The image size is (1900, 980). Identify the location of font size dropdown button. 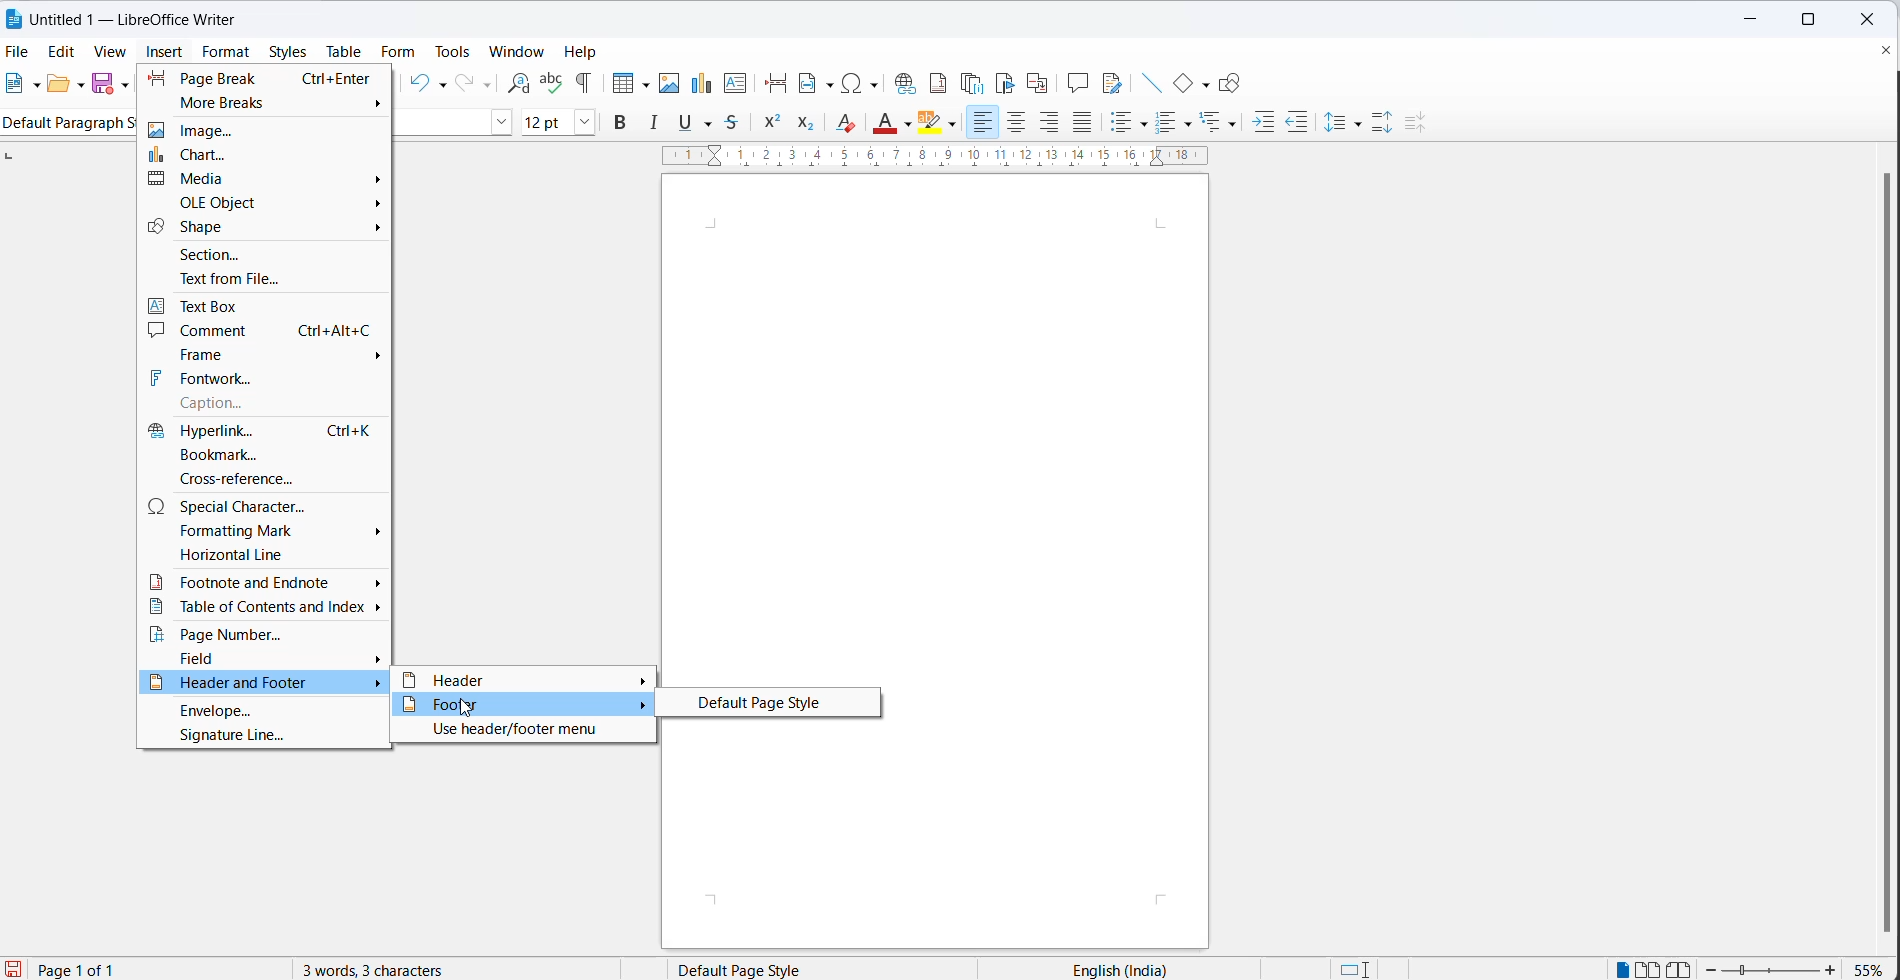
(584, 122).